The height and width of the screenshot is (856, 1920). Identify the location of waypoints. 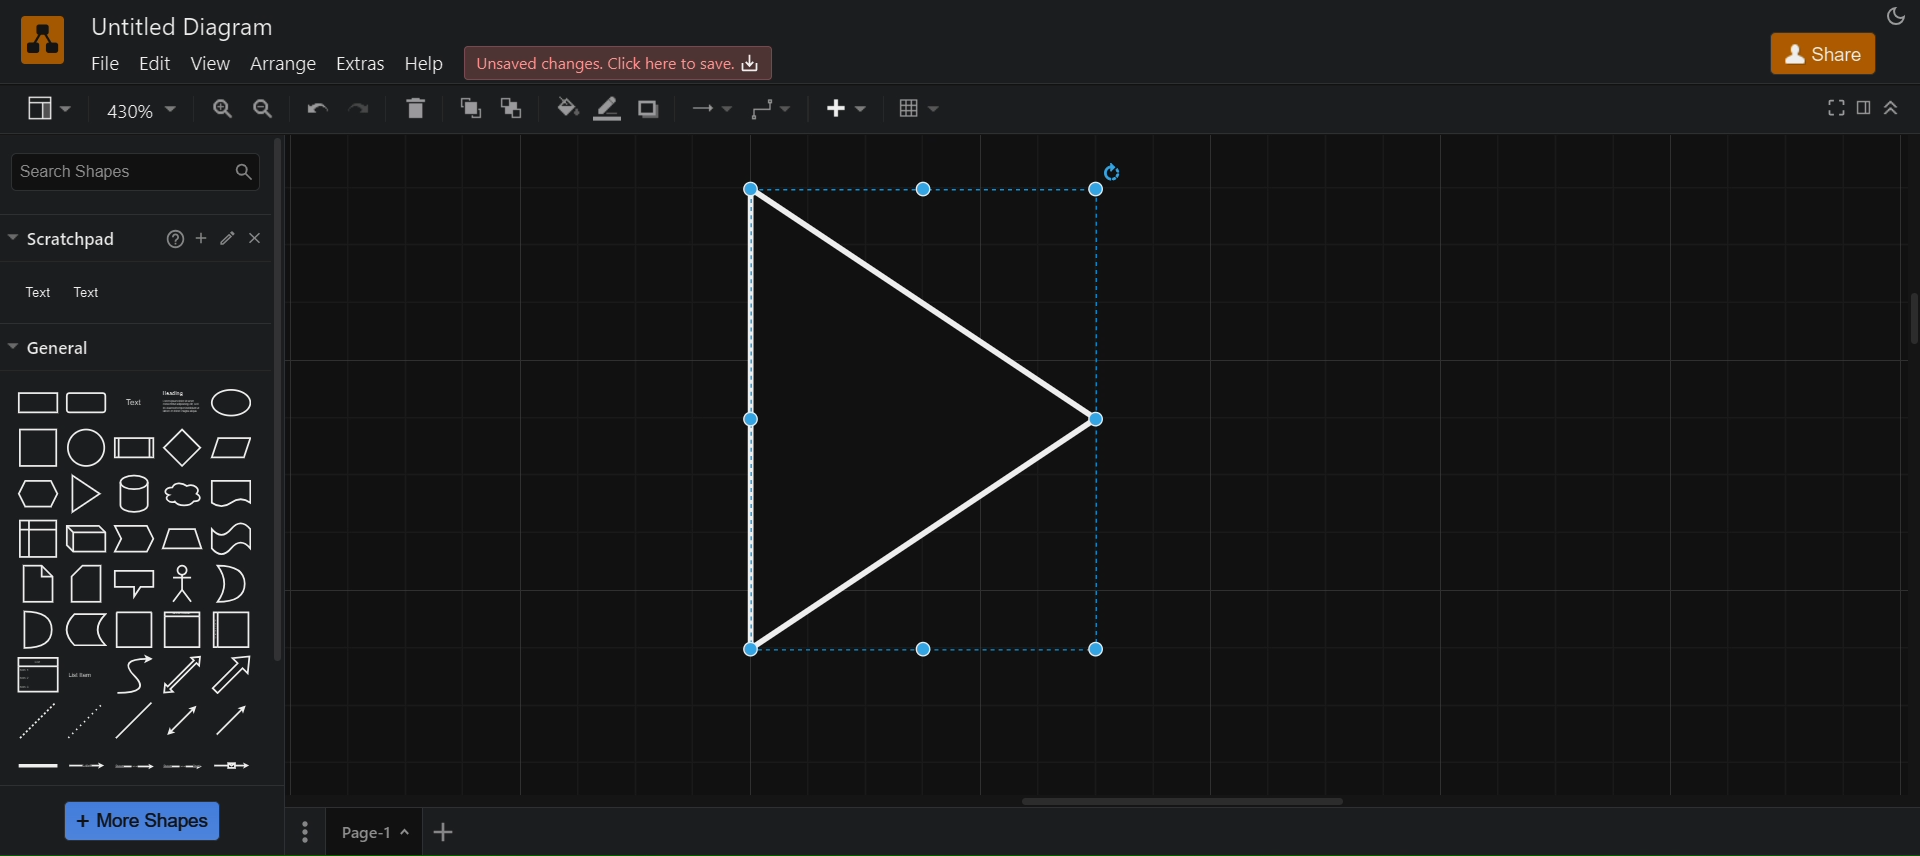
(770, 105).